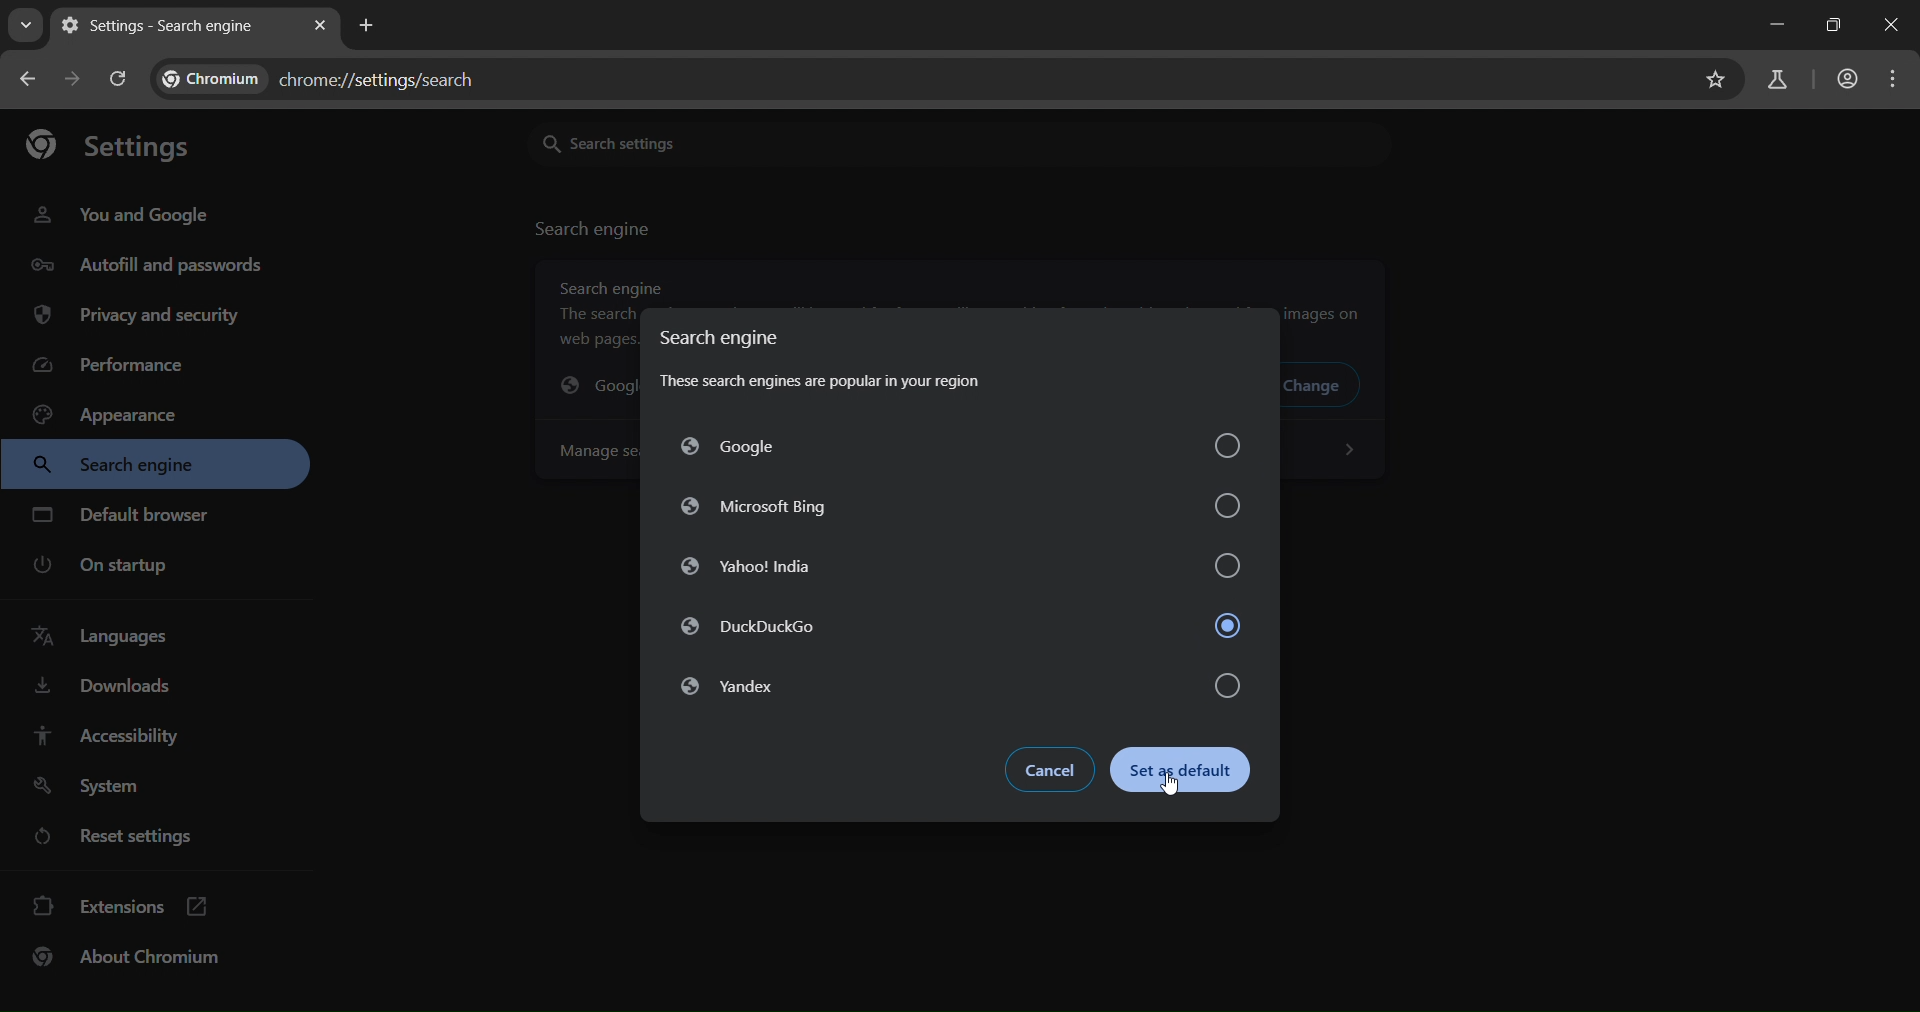  Describe the element at coordinates (122, 735) in the screenshot. I see `accessibility` at that location.